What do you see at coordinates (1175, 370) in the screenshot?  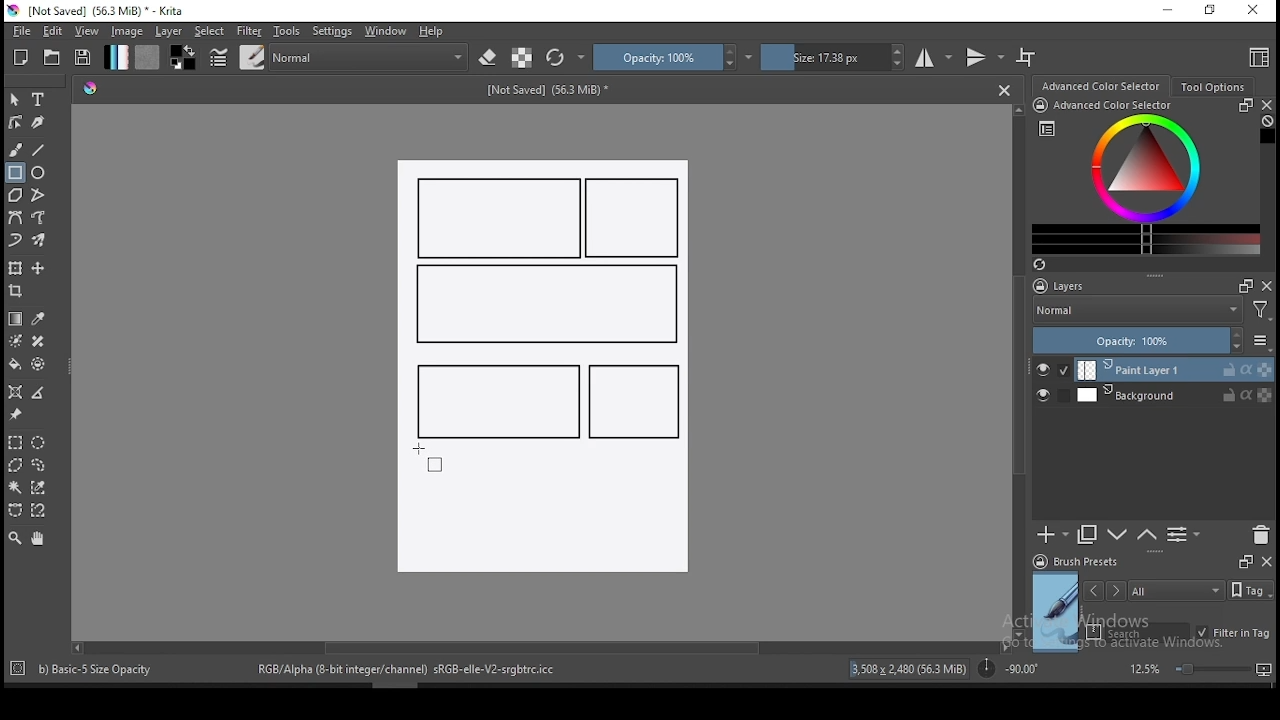 I see `layer` at bounding box center [1175, 370].